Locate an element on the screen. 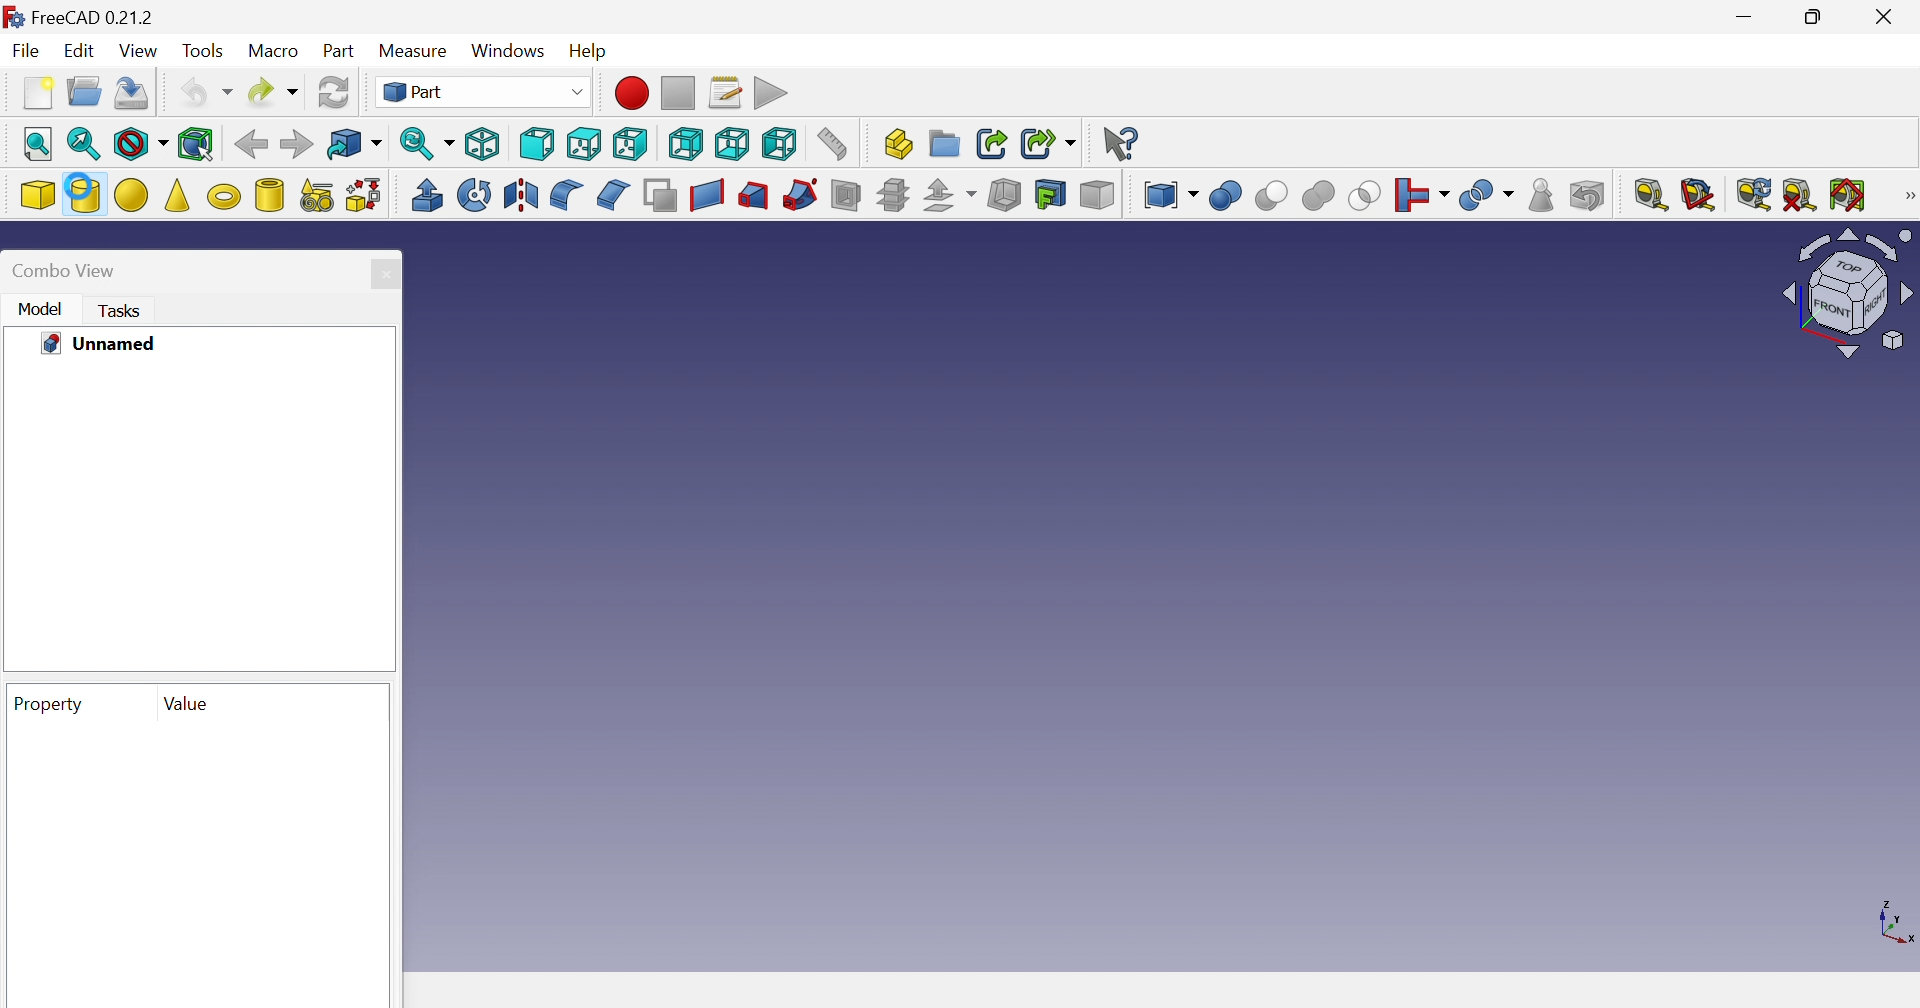  Close is located at coordinates (387, 273).